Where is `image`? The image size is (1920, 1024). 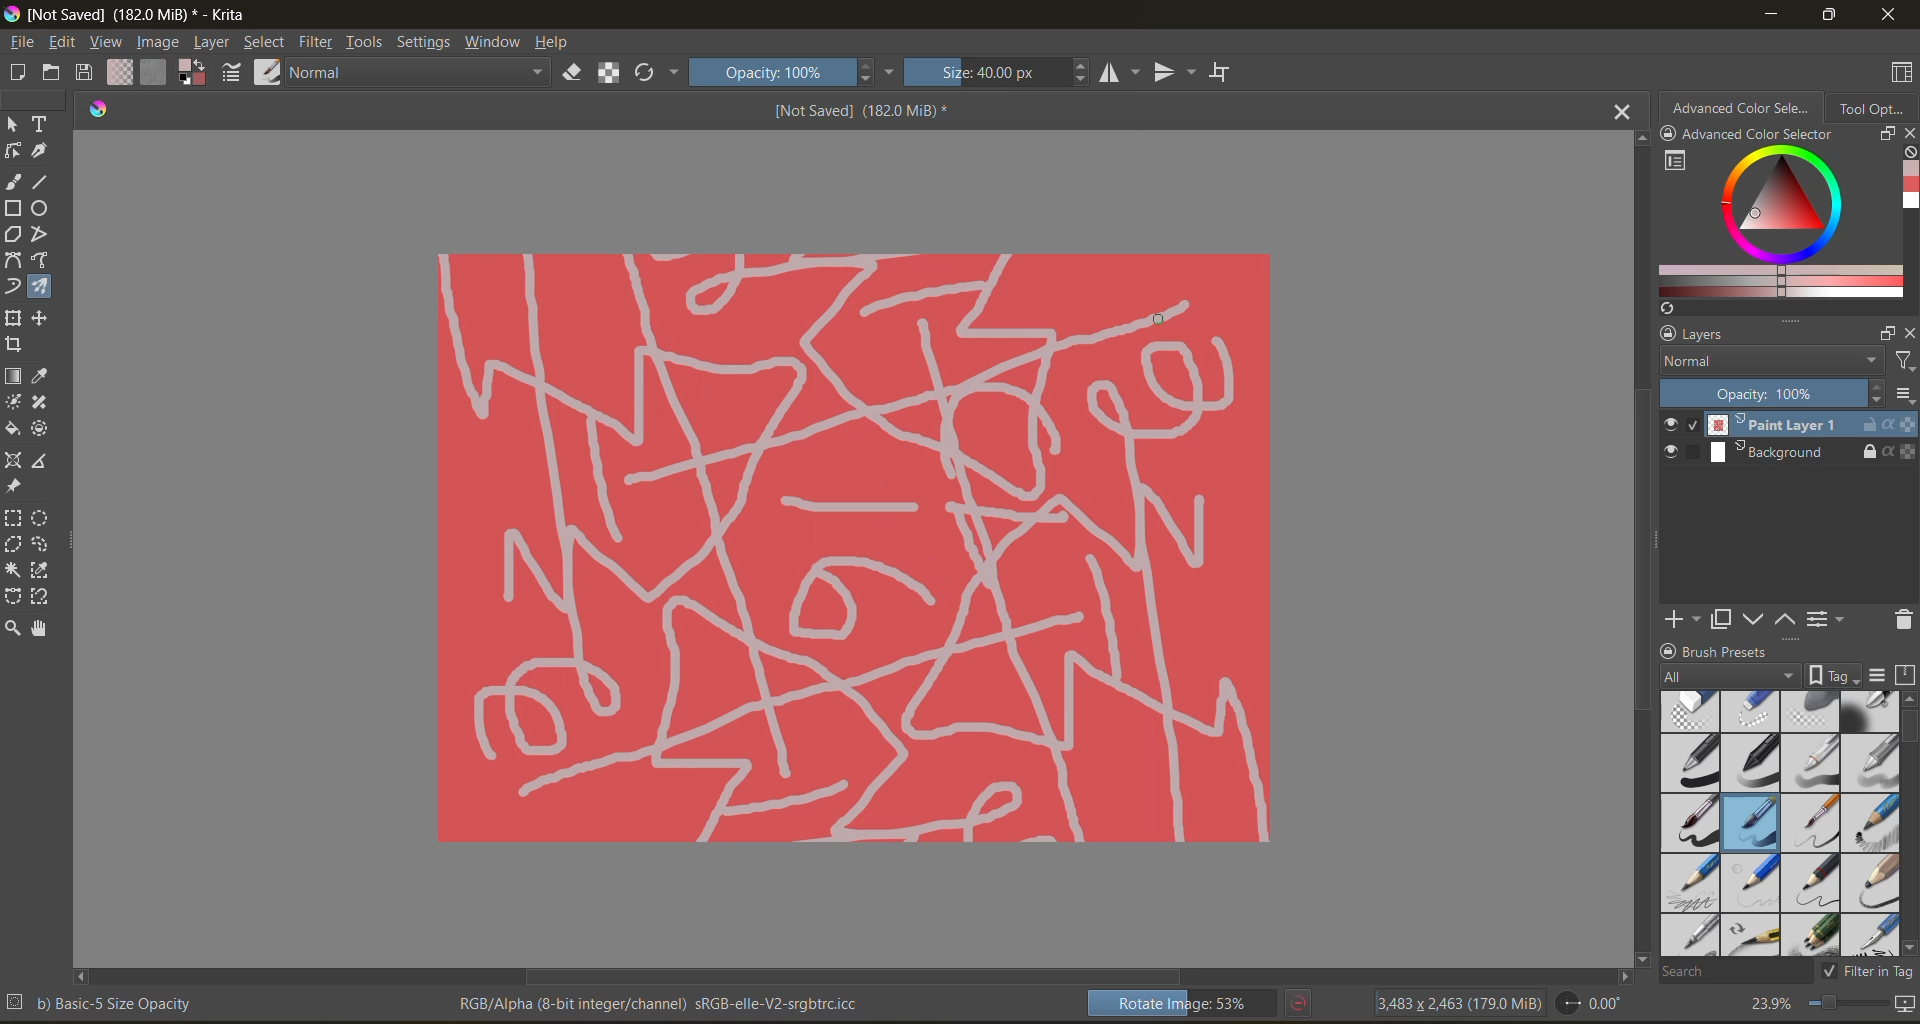 image is located at coordinates (157, 43).